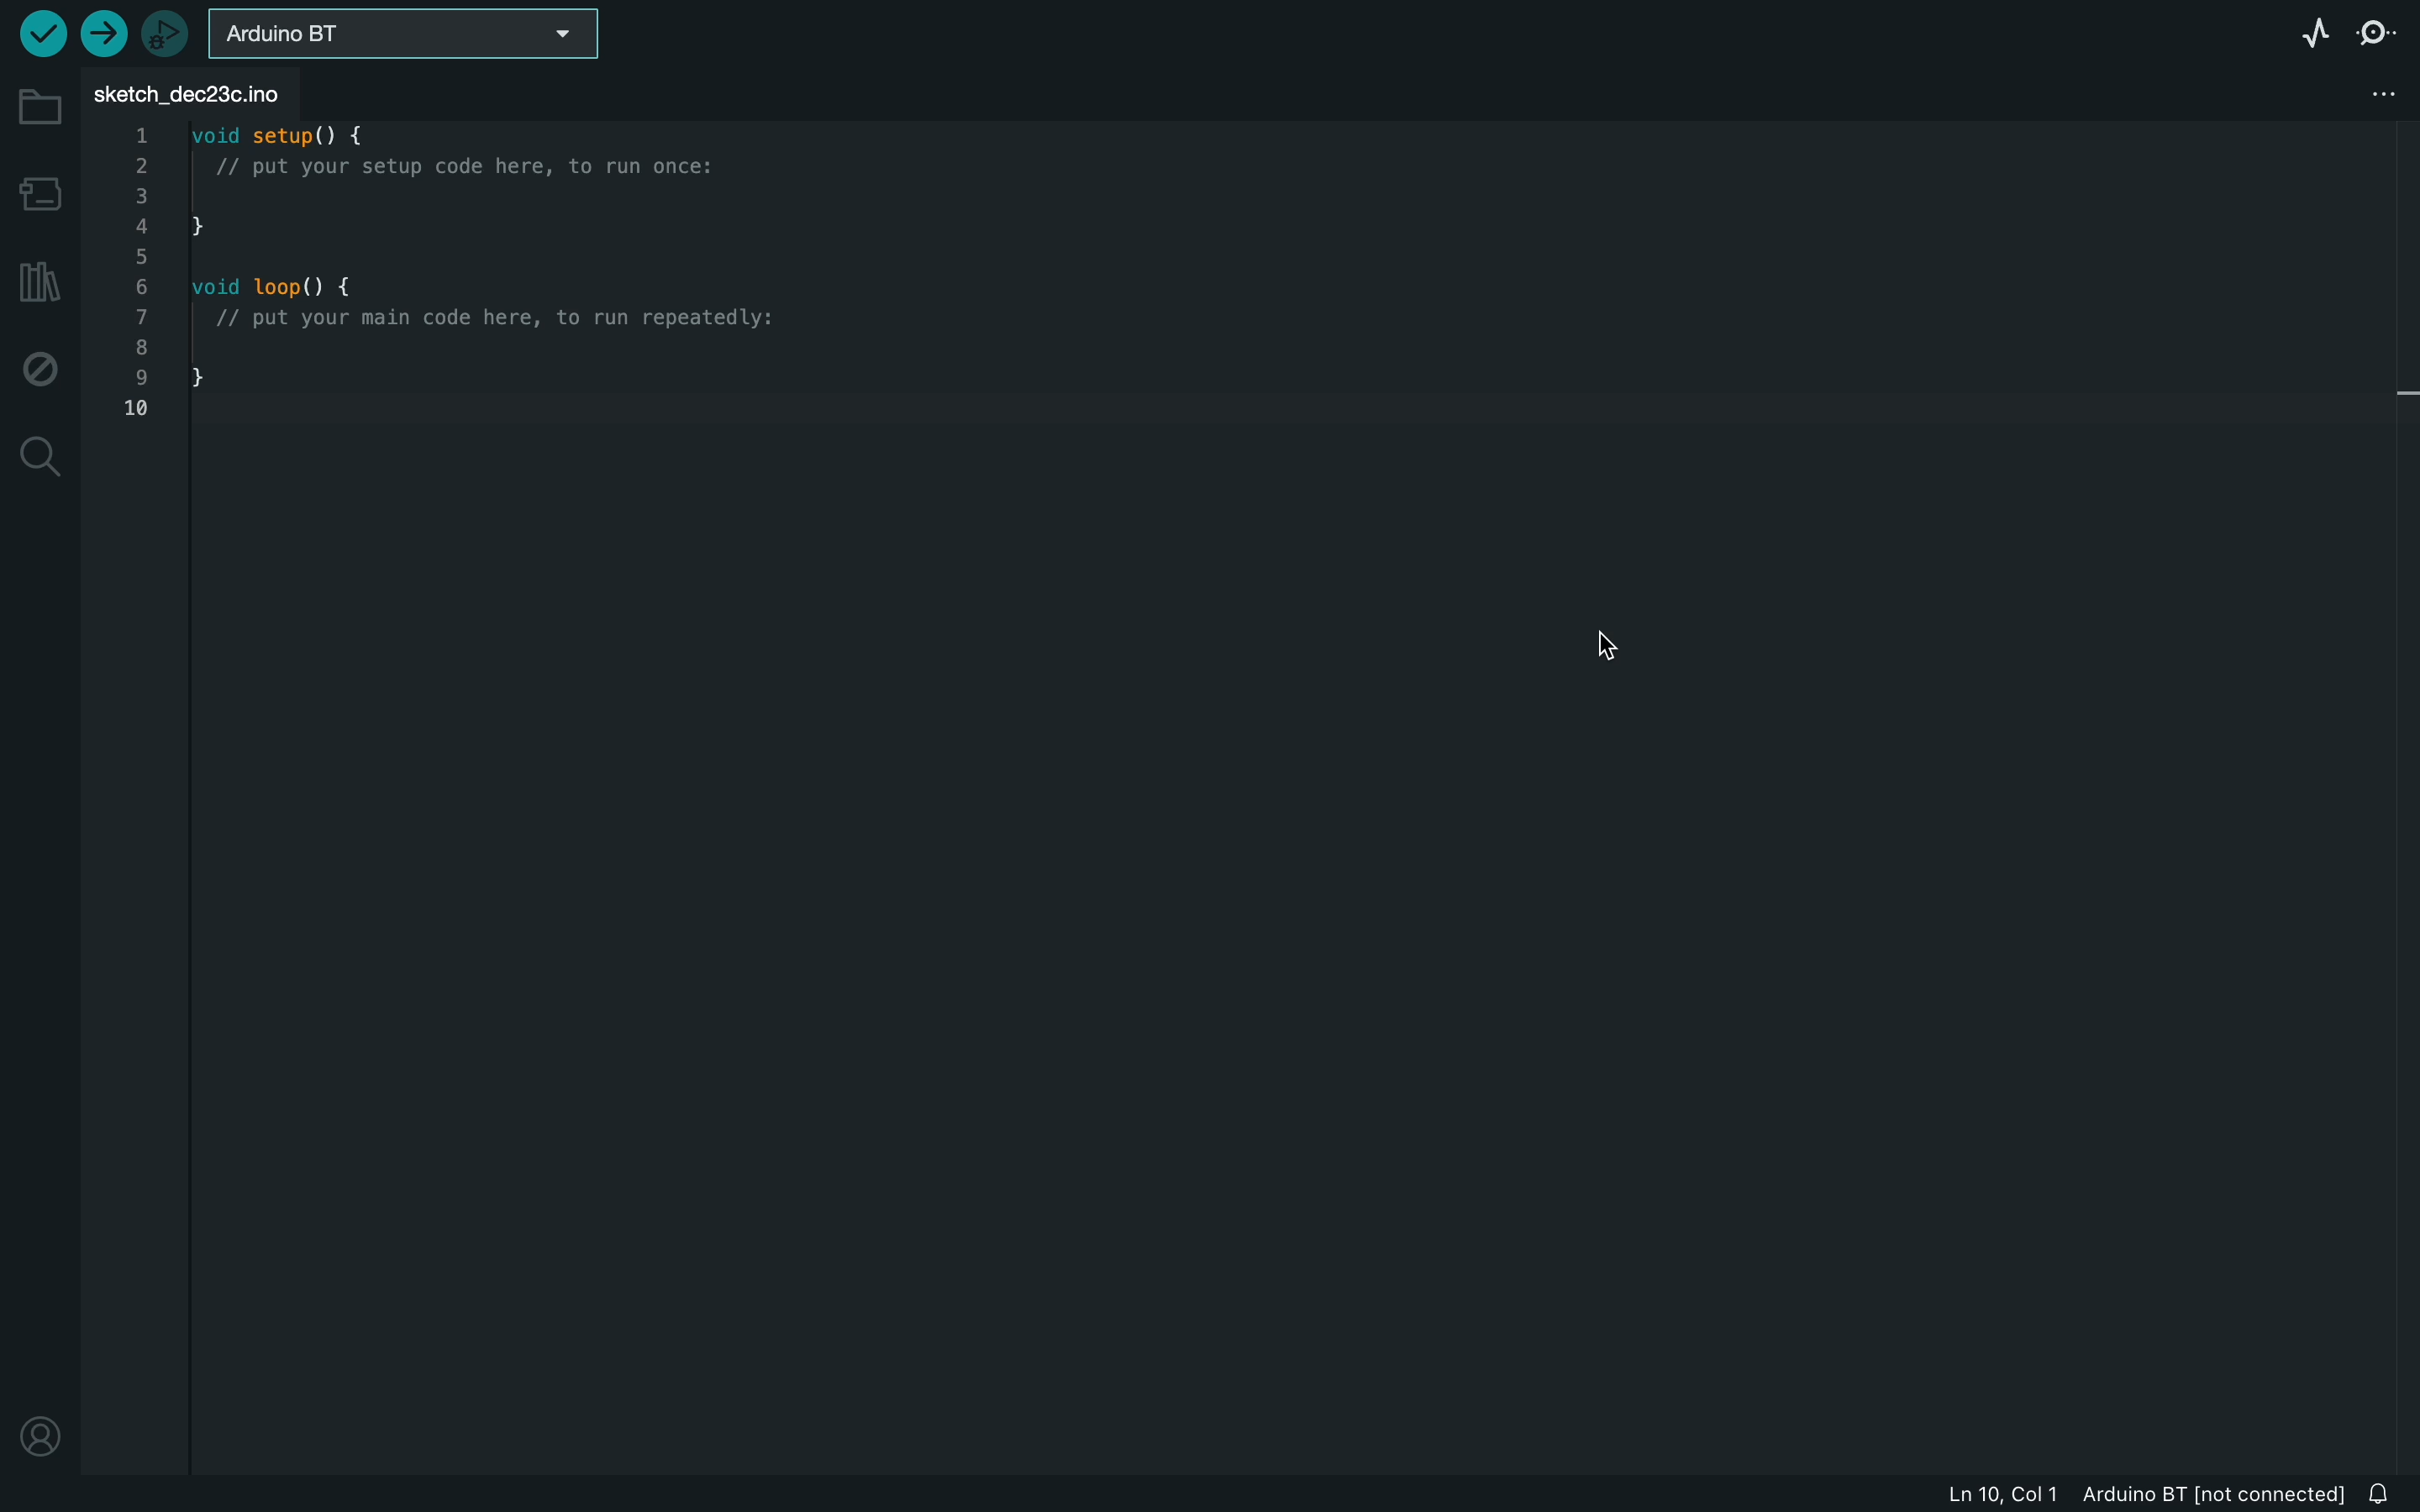 Image resolution: width=2420 pixels, height=1512 pixels. I want to click on board manager, so click(38, 188).